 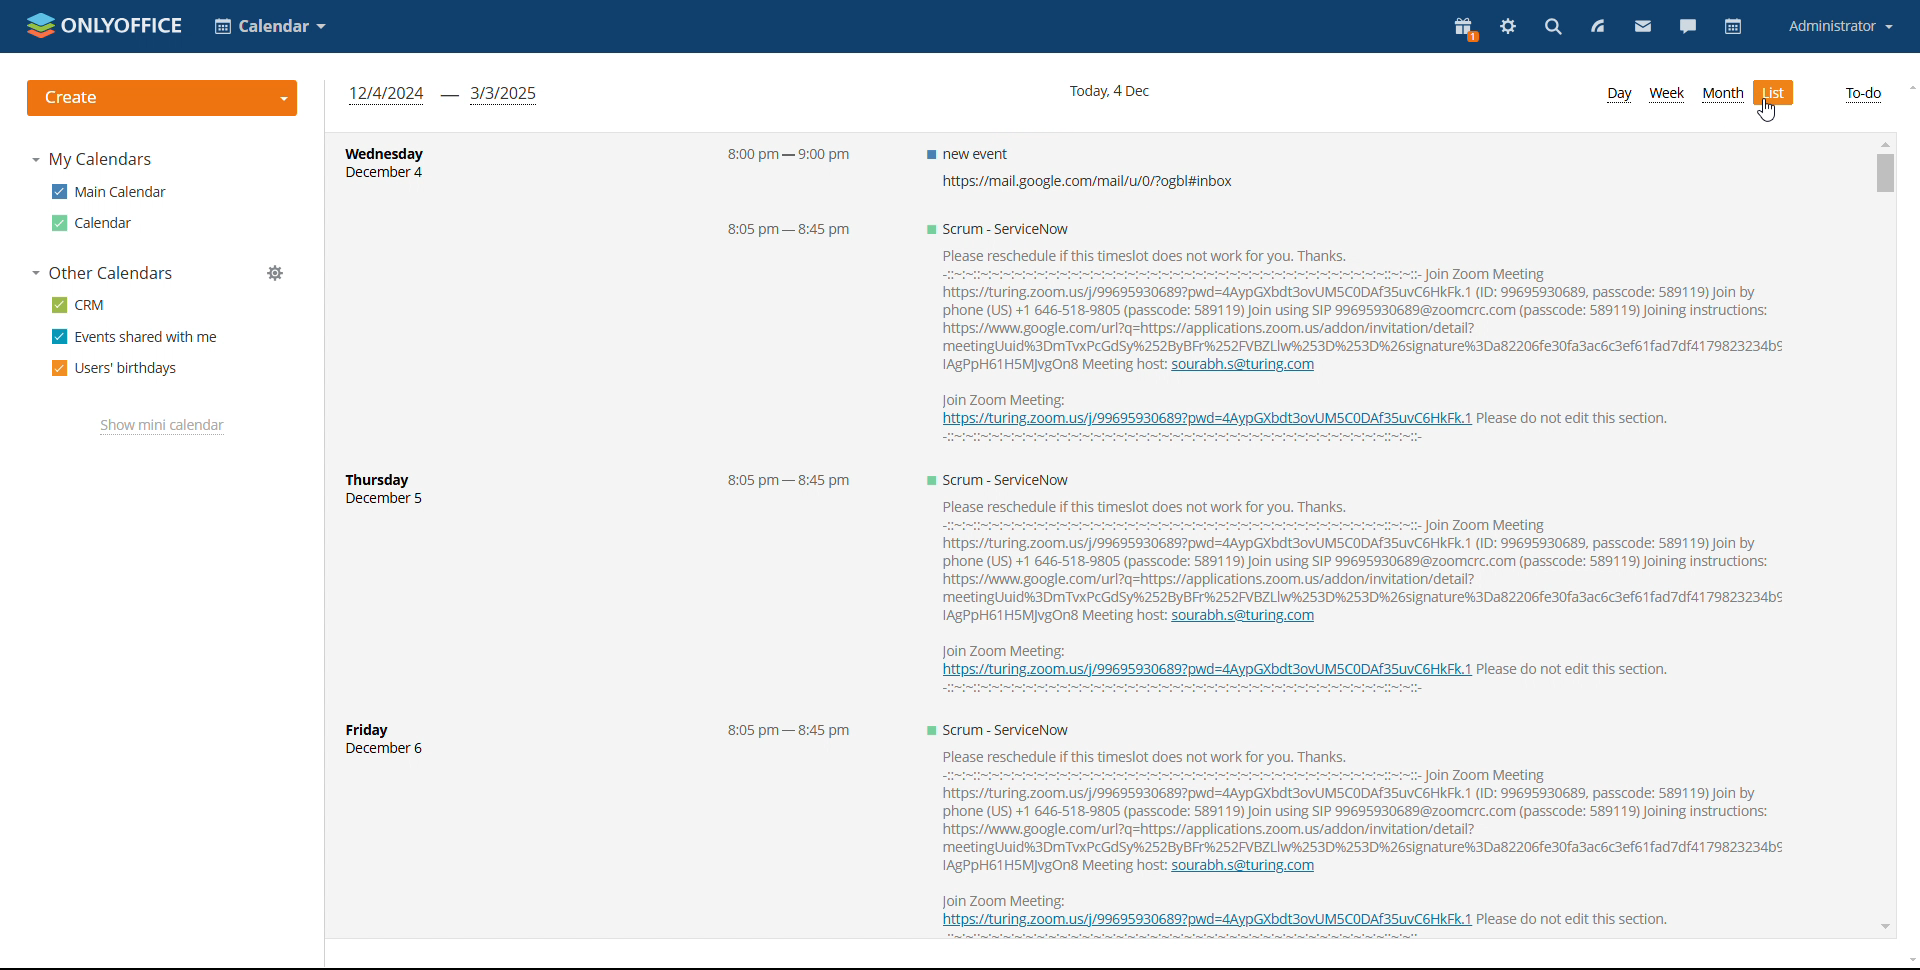 What do you see at coordinates (1644, 29) in the screenshot?
I see `mail` at bounding box center [1644, 29].